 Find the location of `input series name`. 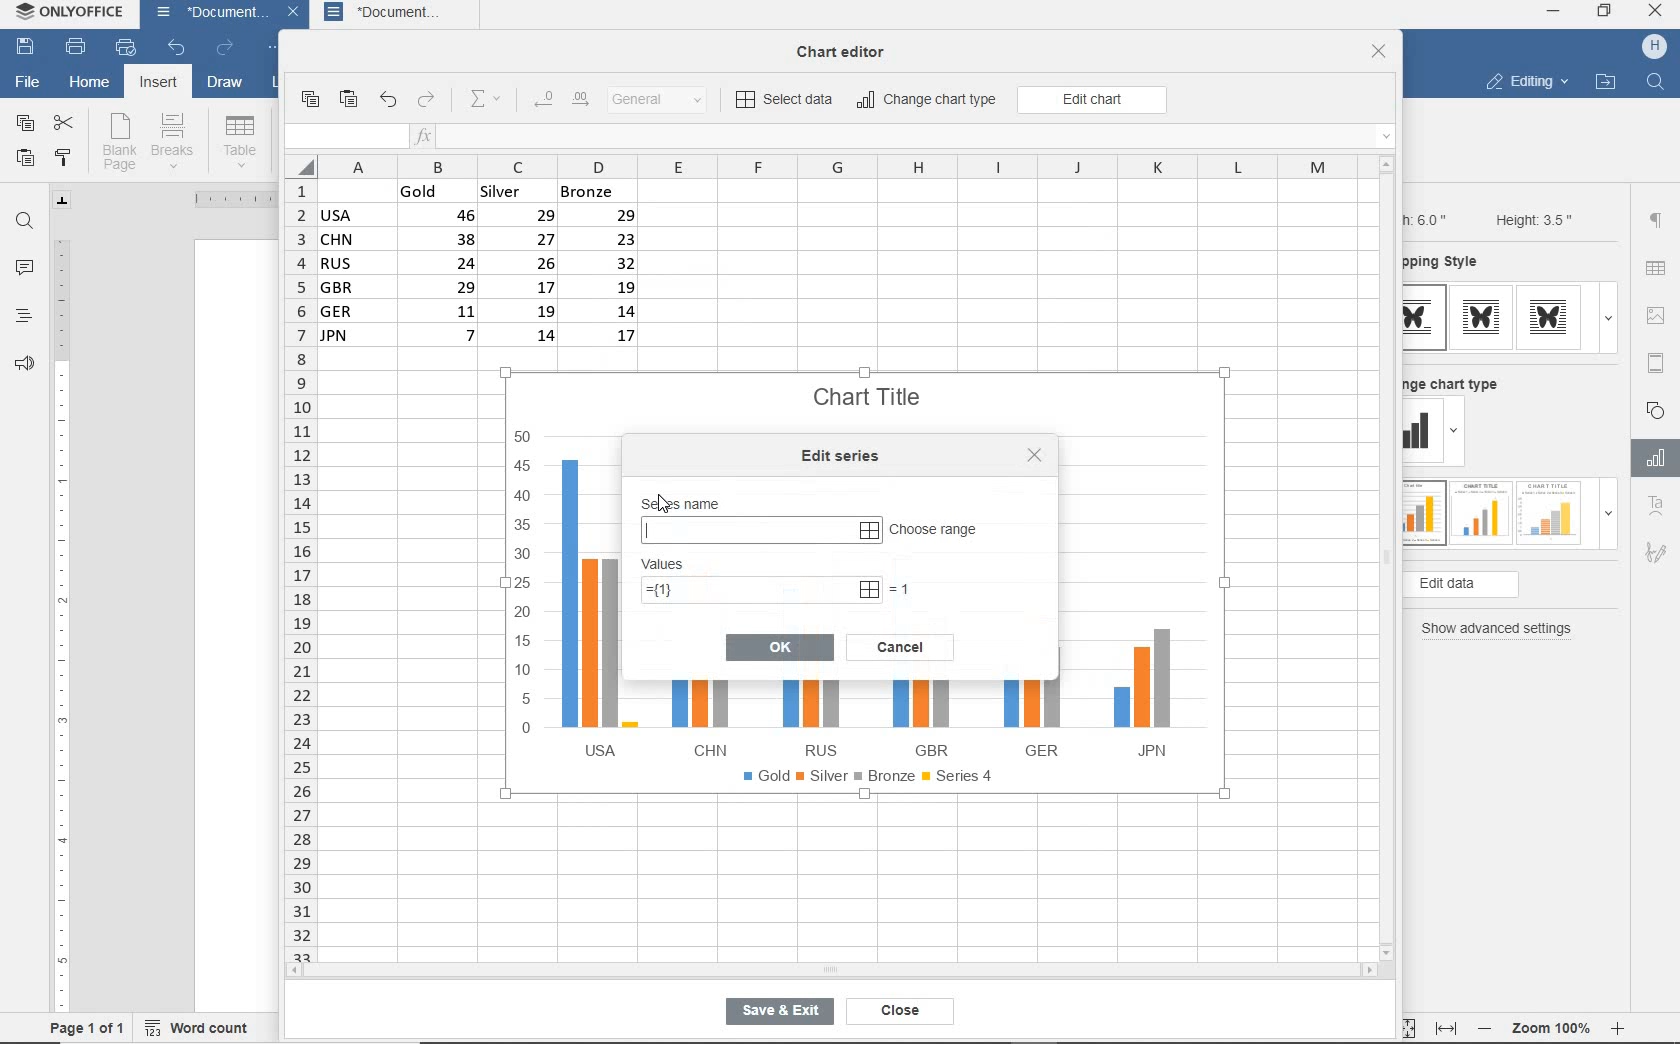

input series name is located at coordinates (762, 531).